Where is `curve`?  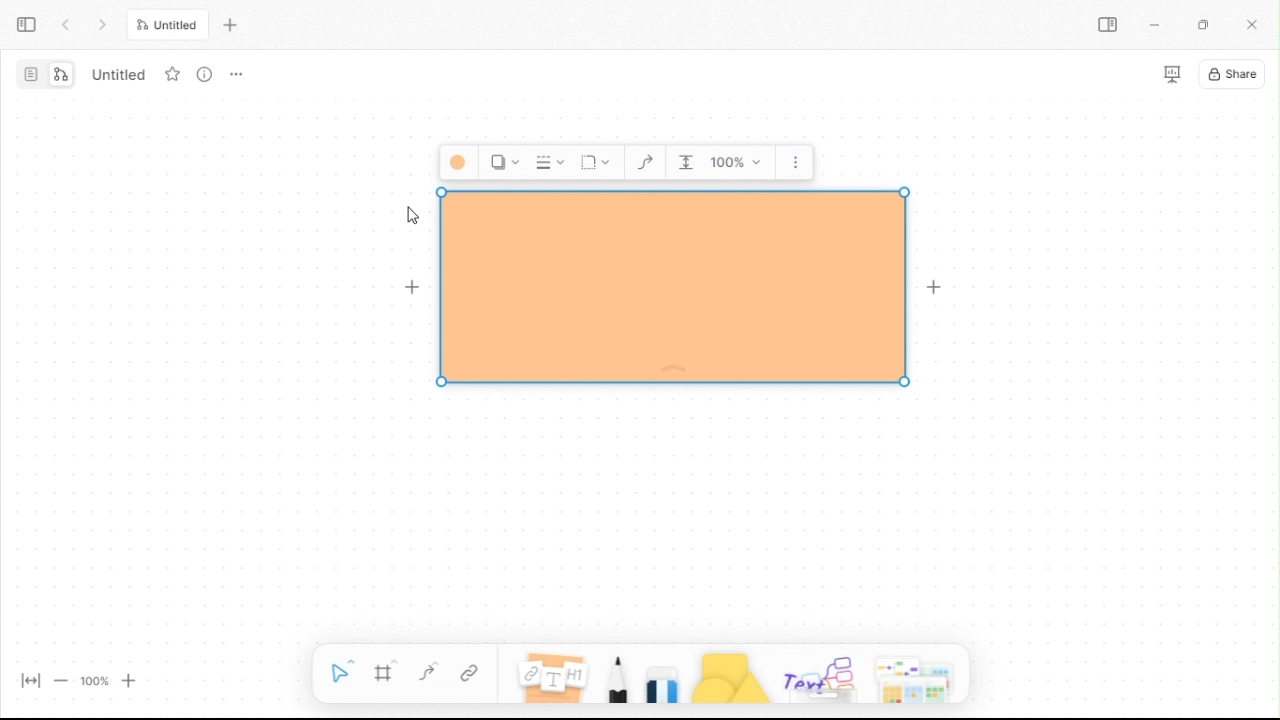
curve is located at coordinates (427, 675).